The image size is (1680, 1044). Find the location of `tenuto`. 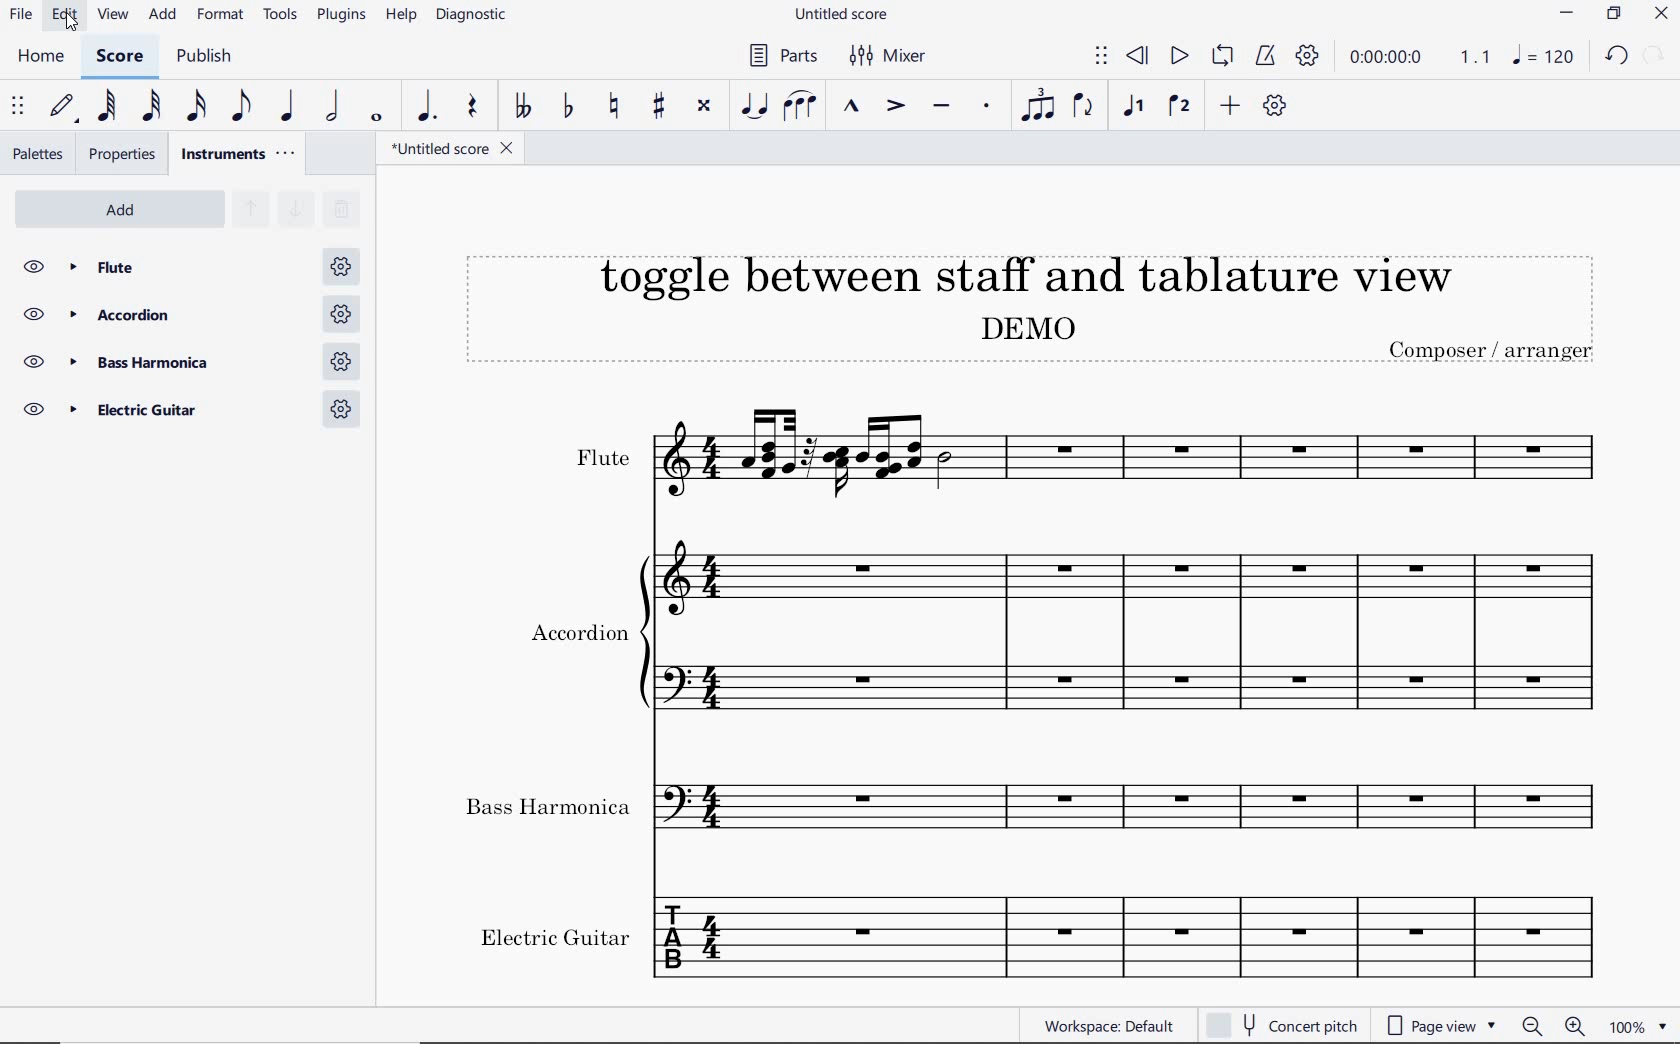

tenuto is located at coordinates (942, 107).